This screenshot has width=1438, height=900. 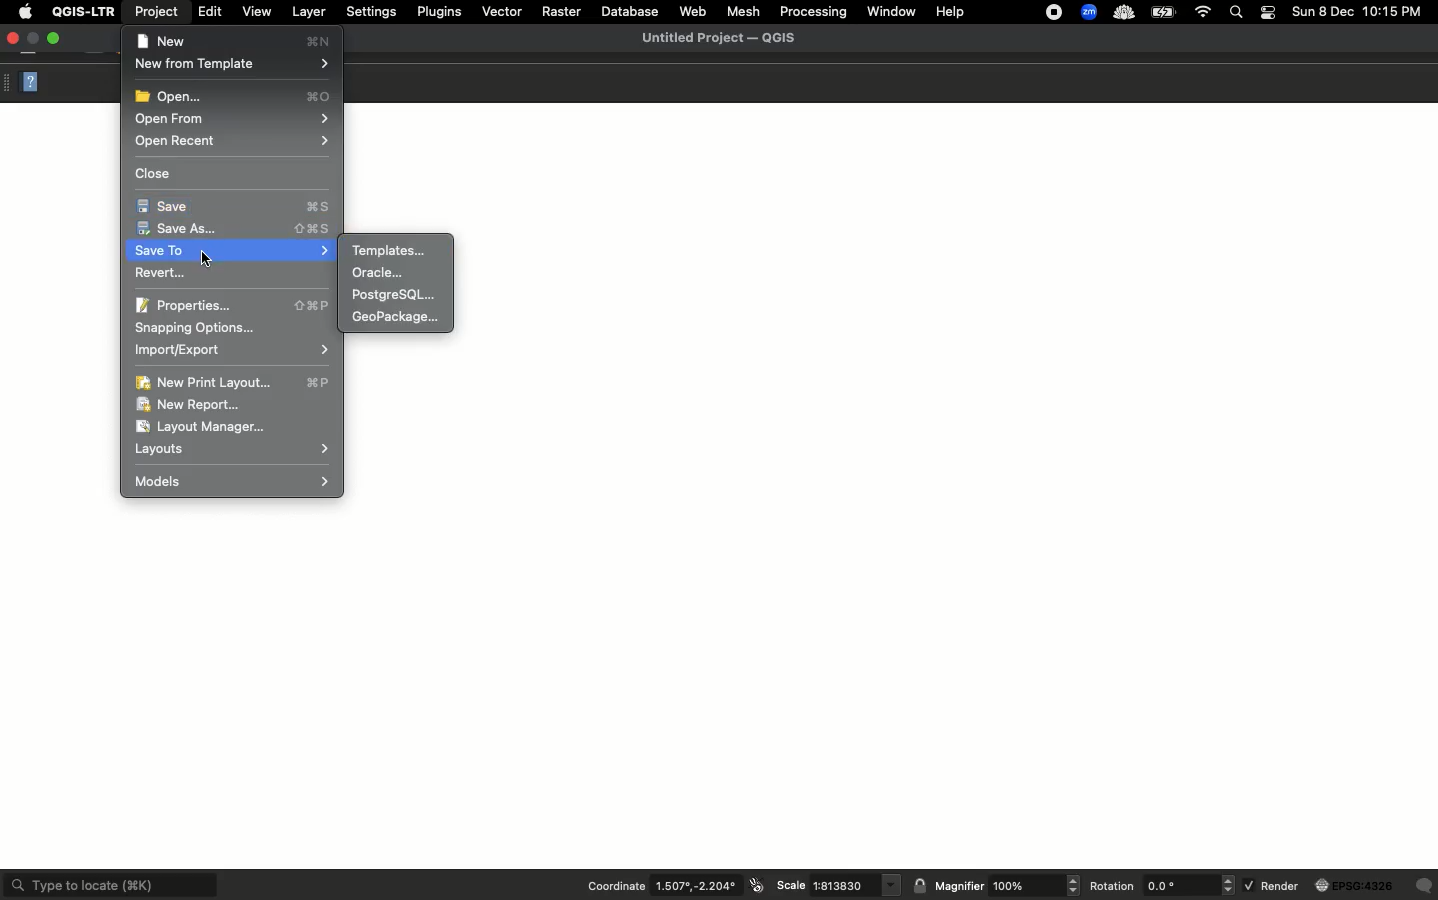 What do you see at coordinates (562, 10) in the screenshot?
I see `Raster` at bounding box center [562, 10].